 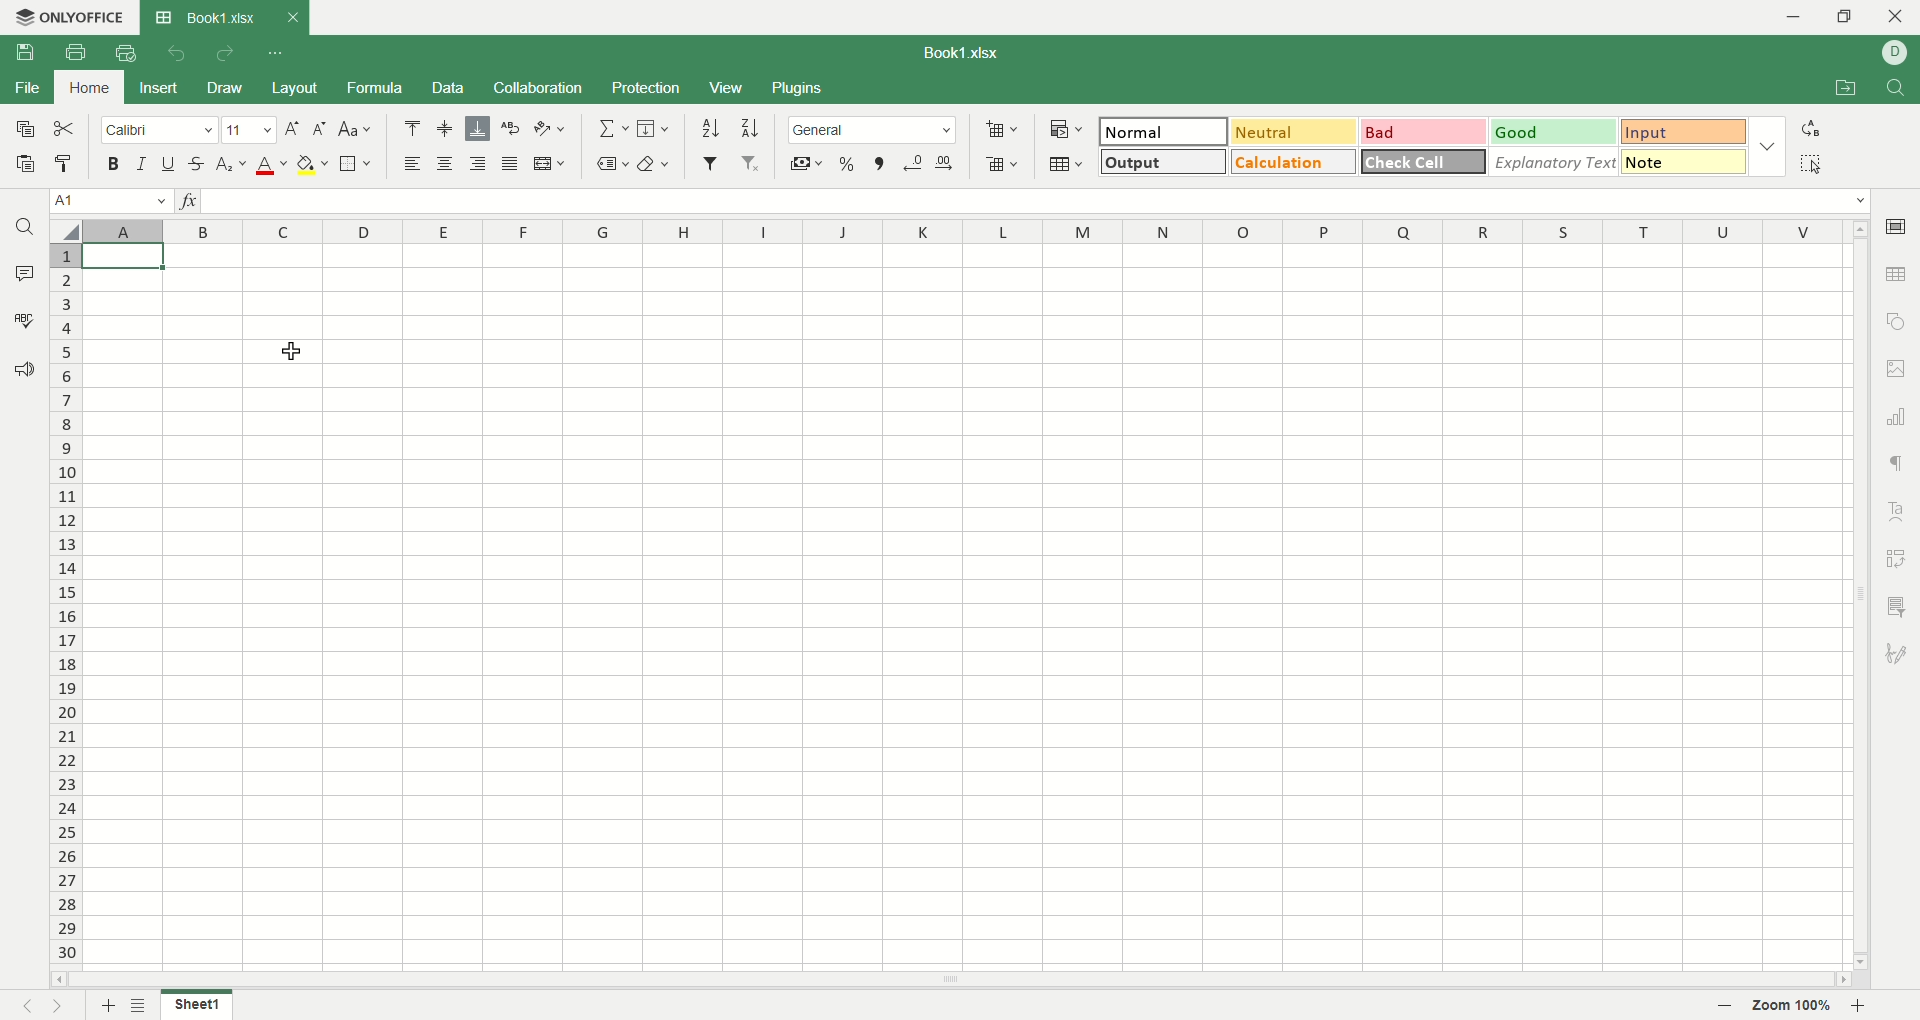 What do you see at coordinates (971, 55) in the screenshot?
I see `Book1.xlsn` at bounding box center [971, 55].